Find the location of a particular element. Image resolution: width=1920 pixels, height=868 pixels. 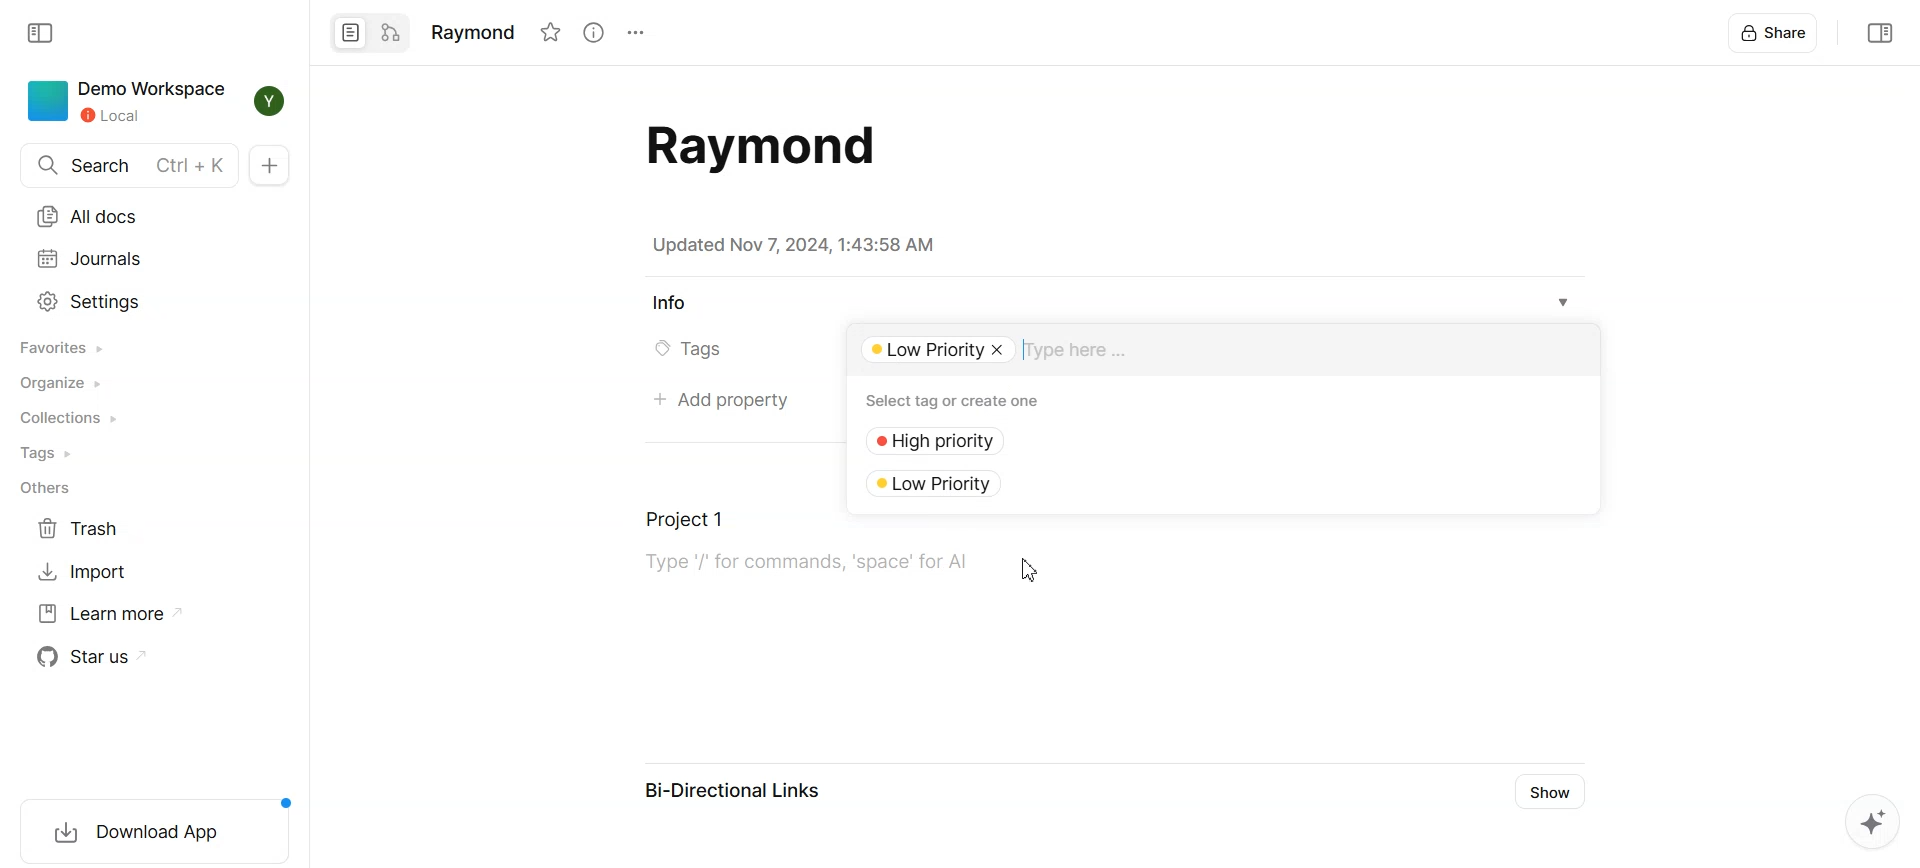

Collapse Sidebar is located at coordinates (43, 33).